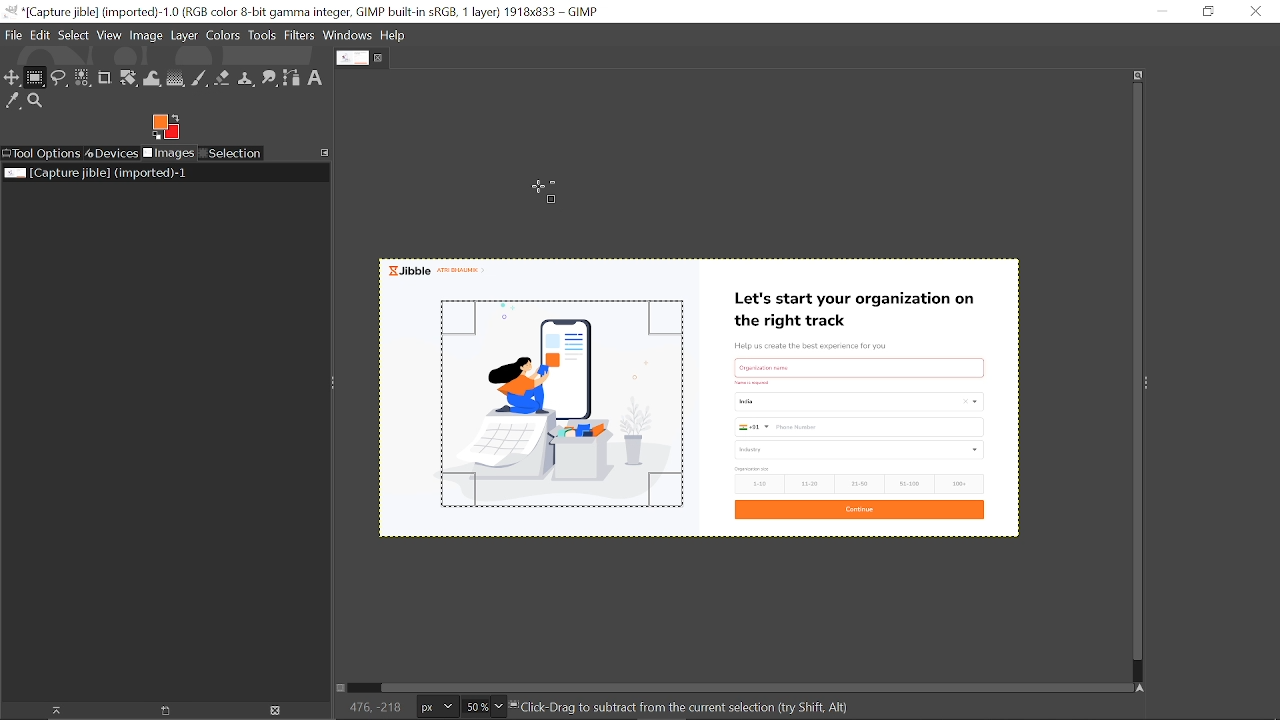  I want to click on Current image, so click(94, 173).